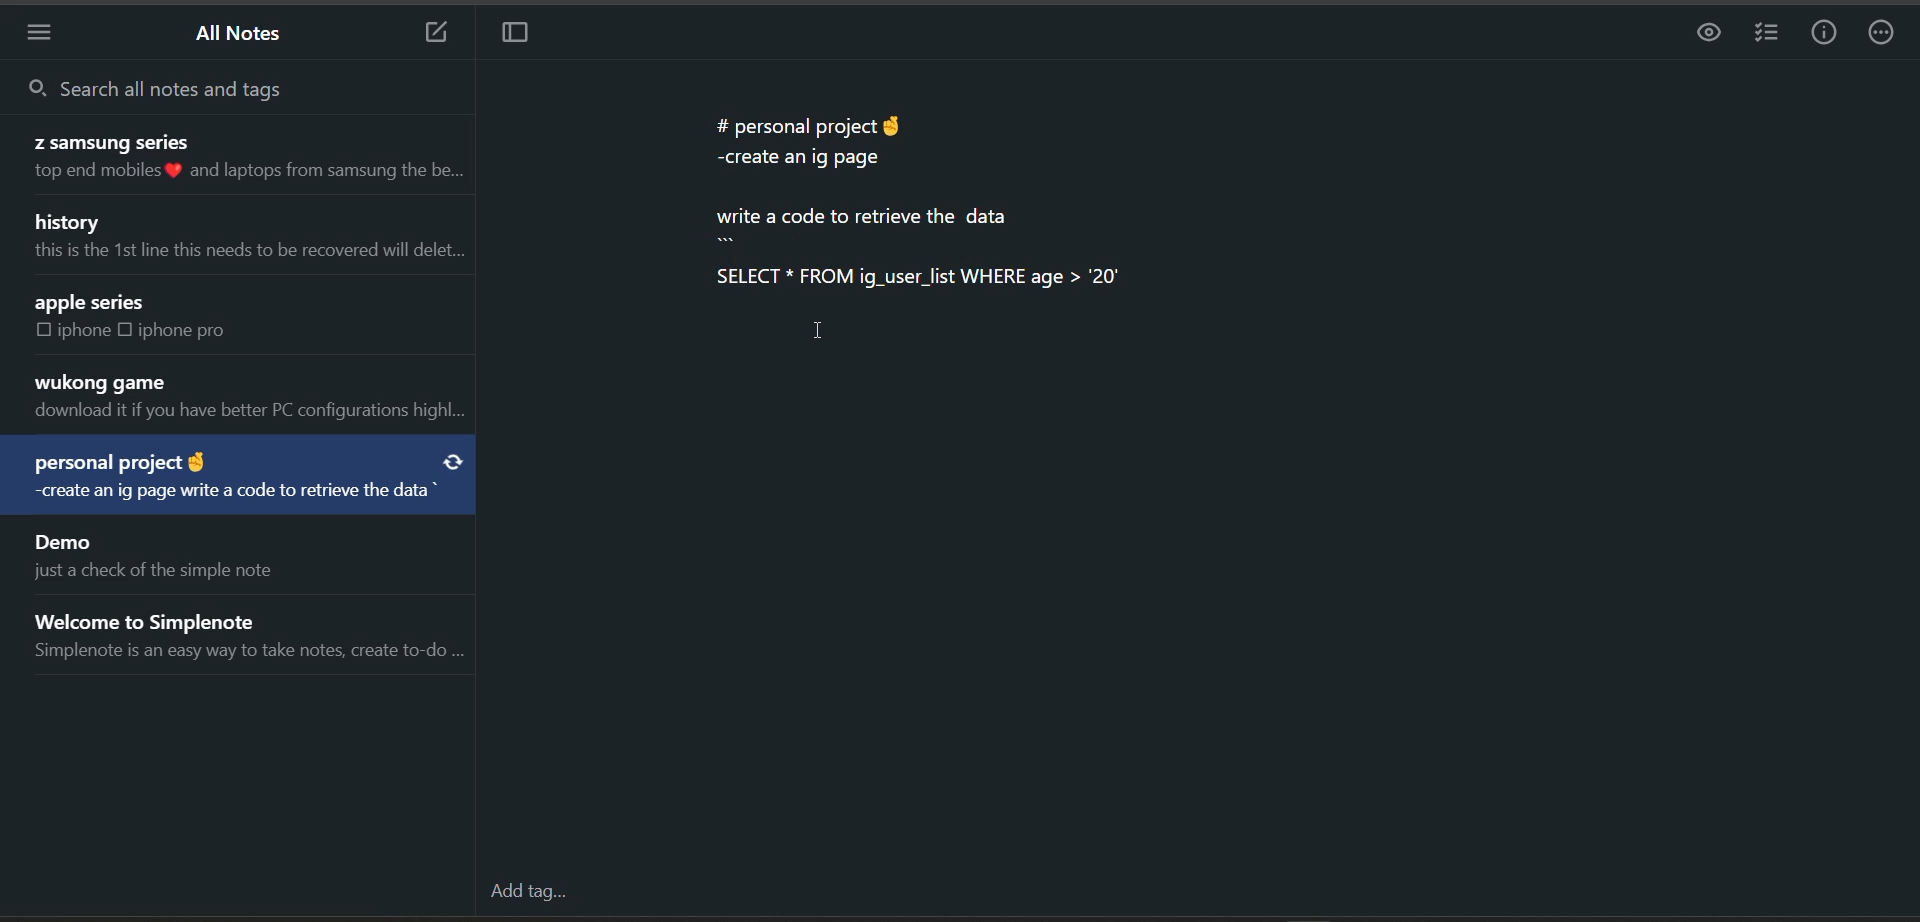  I want to click on info, so click(1824, 33).